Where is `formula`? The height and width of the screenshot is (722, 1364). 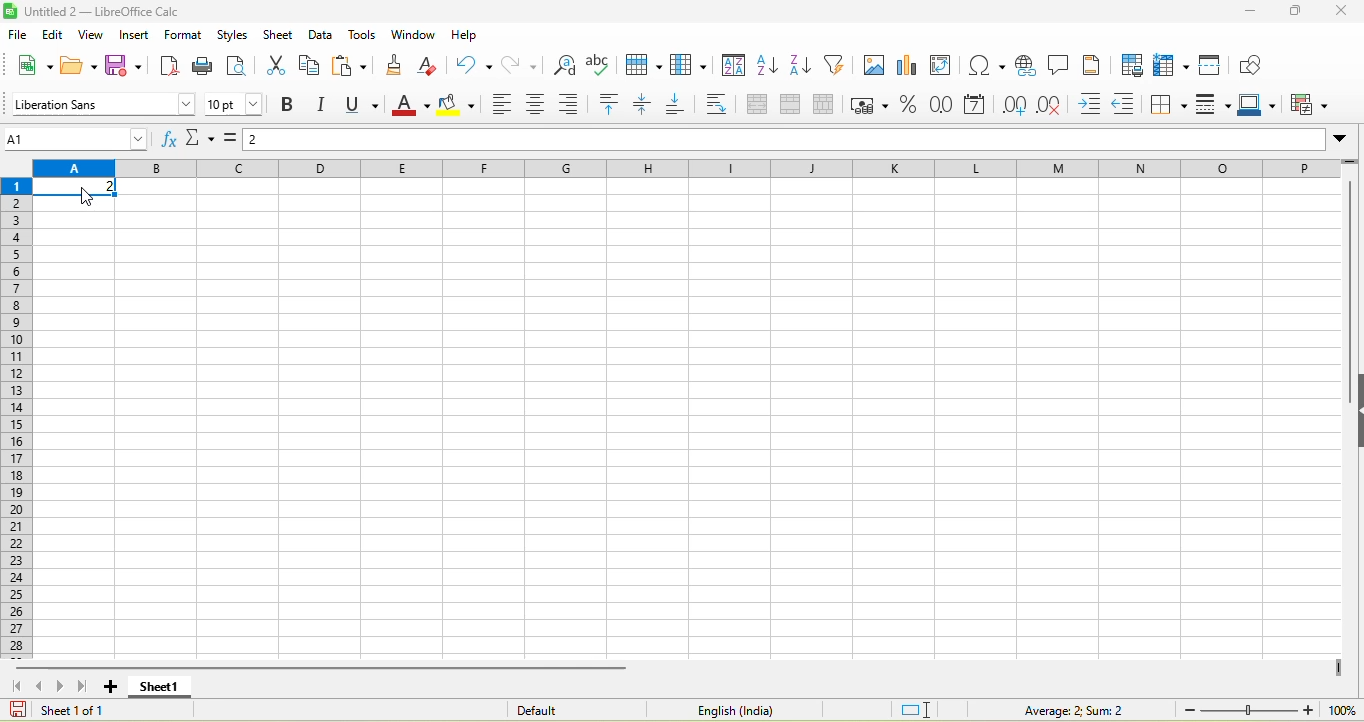
formula is located at coordinates (234, 143).